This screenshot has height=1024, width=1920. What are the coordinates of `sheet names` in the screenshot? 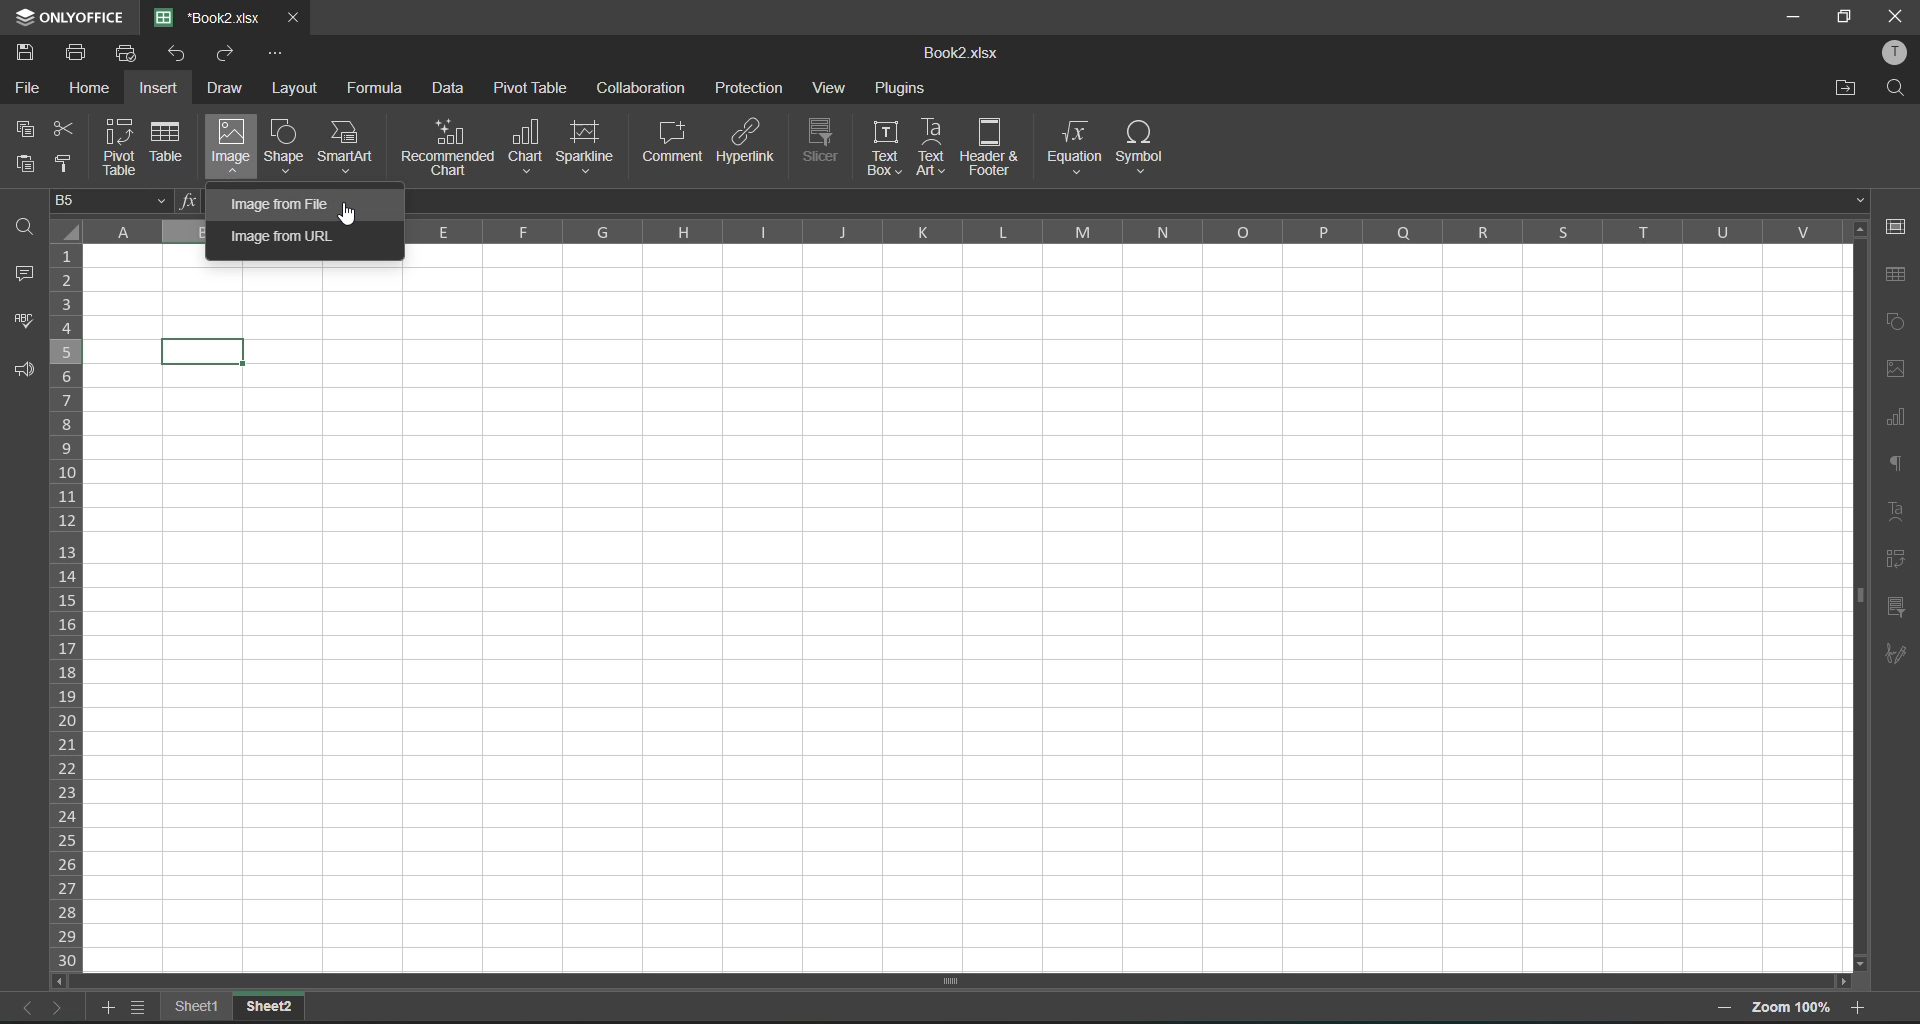 It's located at (203, 1005).